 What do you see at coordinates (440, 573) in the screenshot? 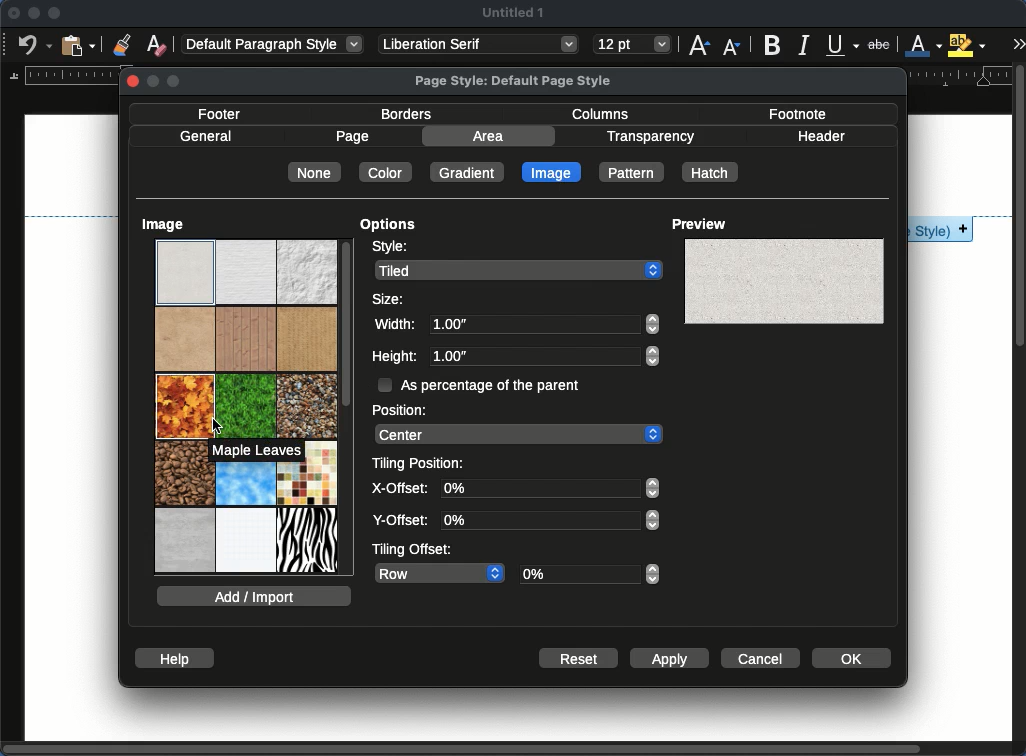
I see `row` at bounding box center [440, 573].